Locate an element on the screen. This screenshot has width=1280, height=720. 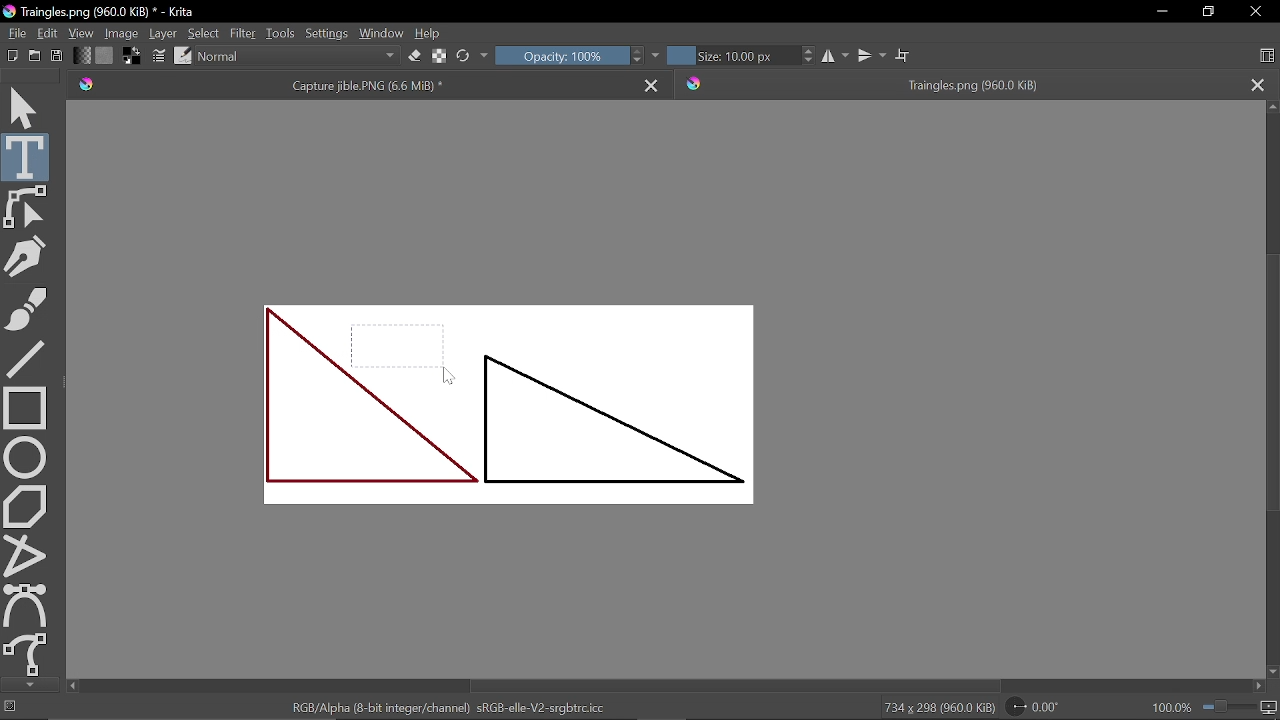
shapes is located at coordinates (509, 405).